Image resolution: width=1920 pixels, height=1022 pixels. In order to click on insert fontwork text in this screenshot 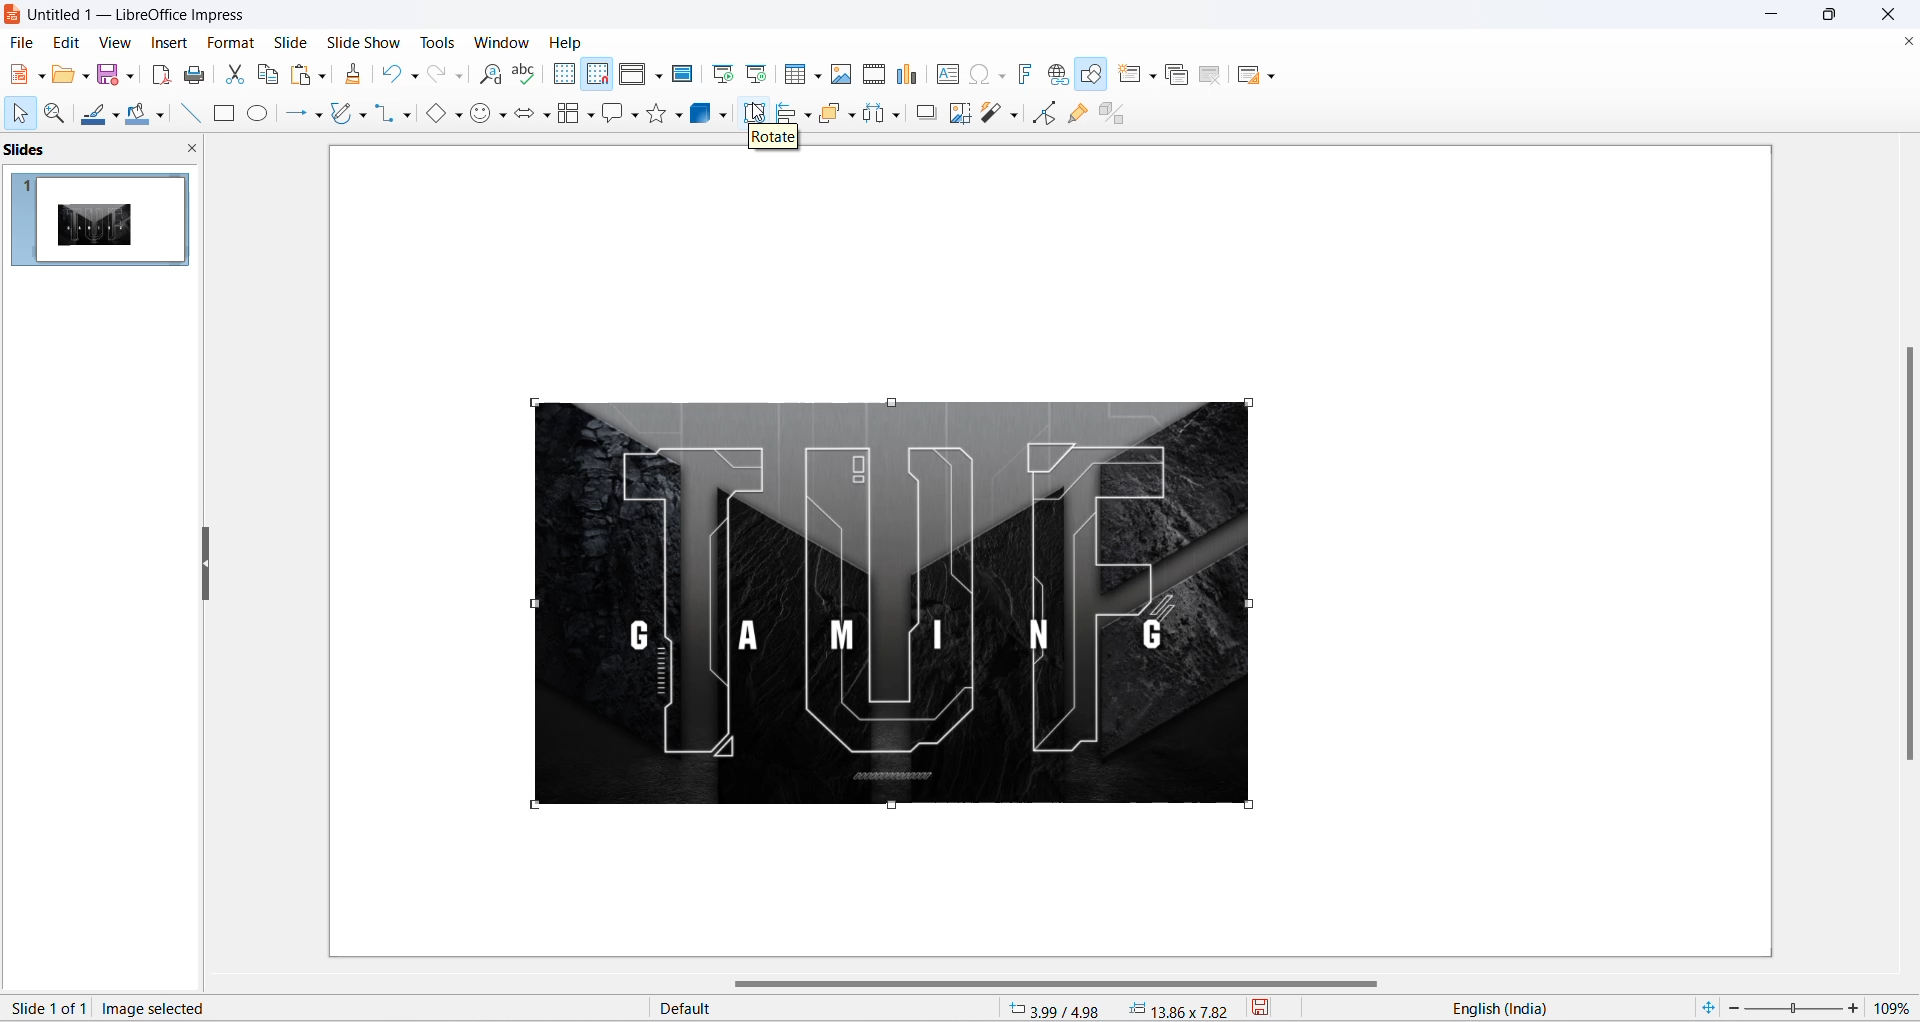, I will do `click(1024, 73)`.